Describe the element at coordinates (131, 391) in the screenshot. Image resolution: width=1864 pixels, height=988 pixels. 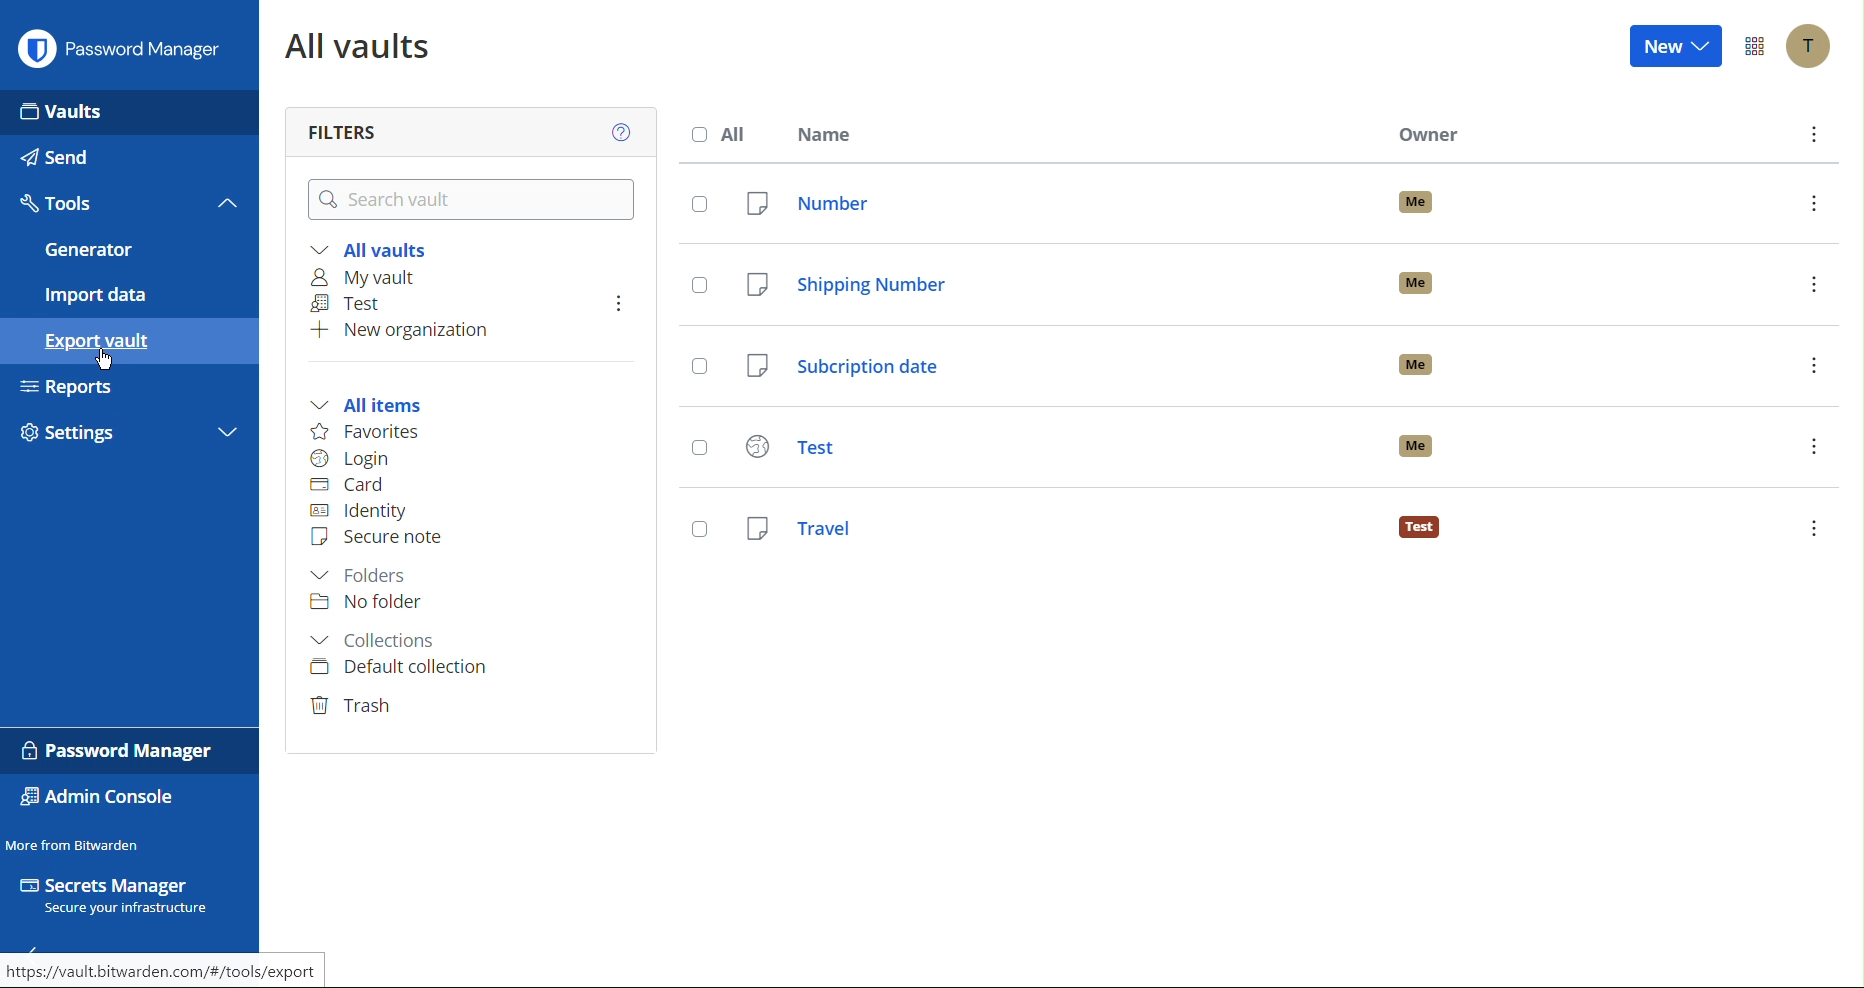
I see `Reports` at that location.